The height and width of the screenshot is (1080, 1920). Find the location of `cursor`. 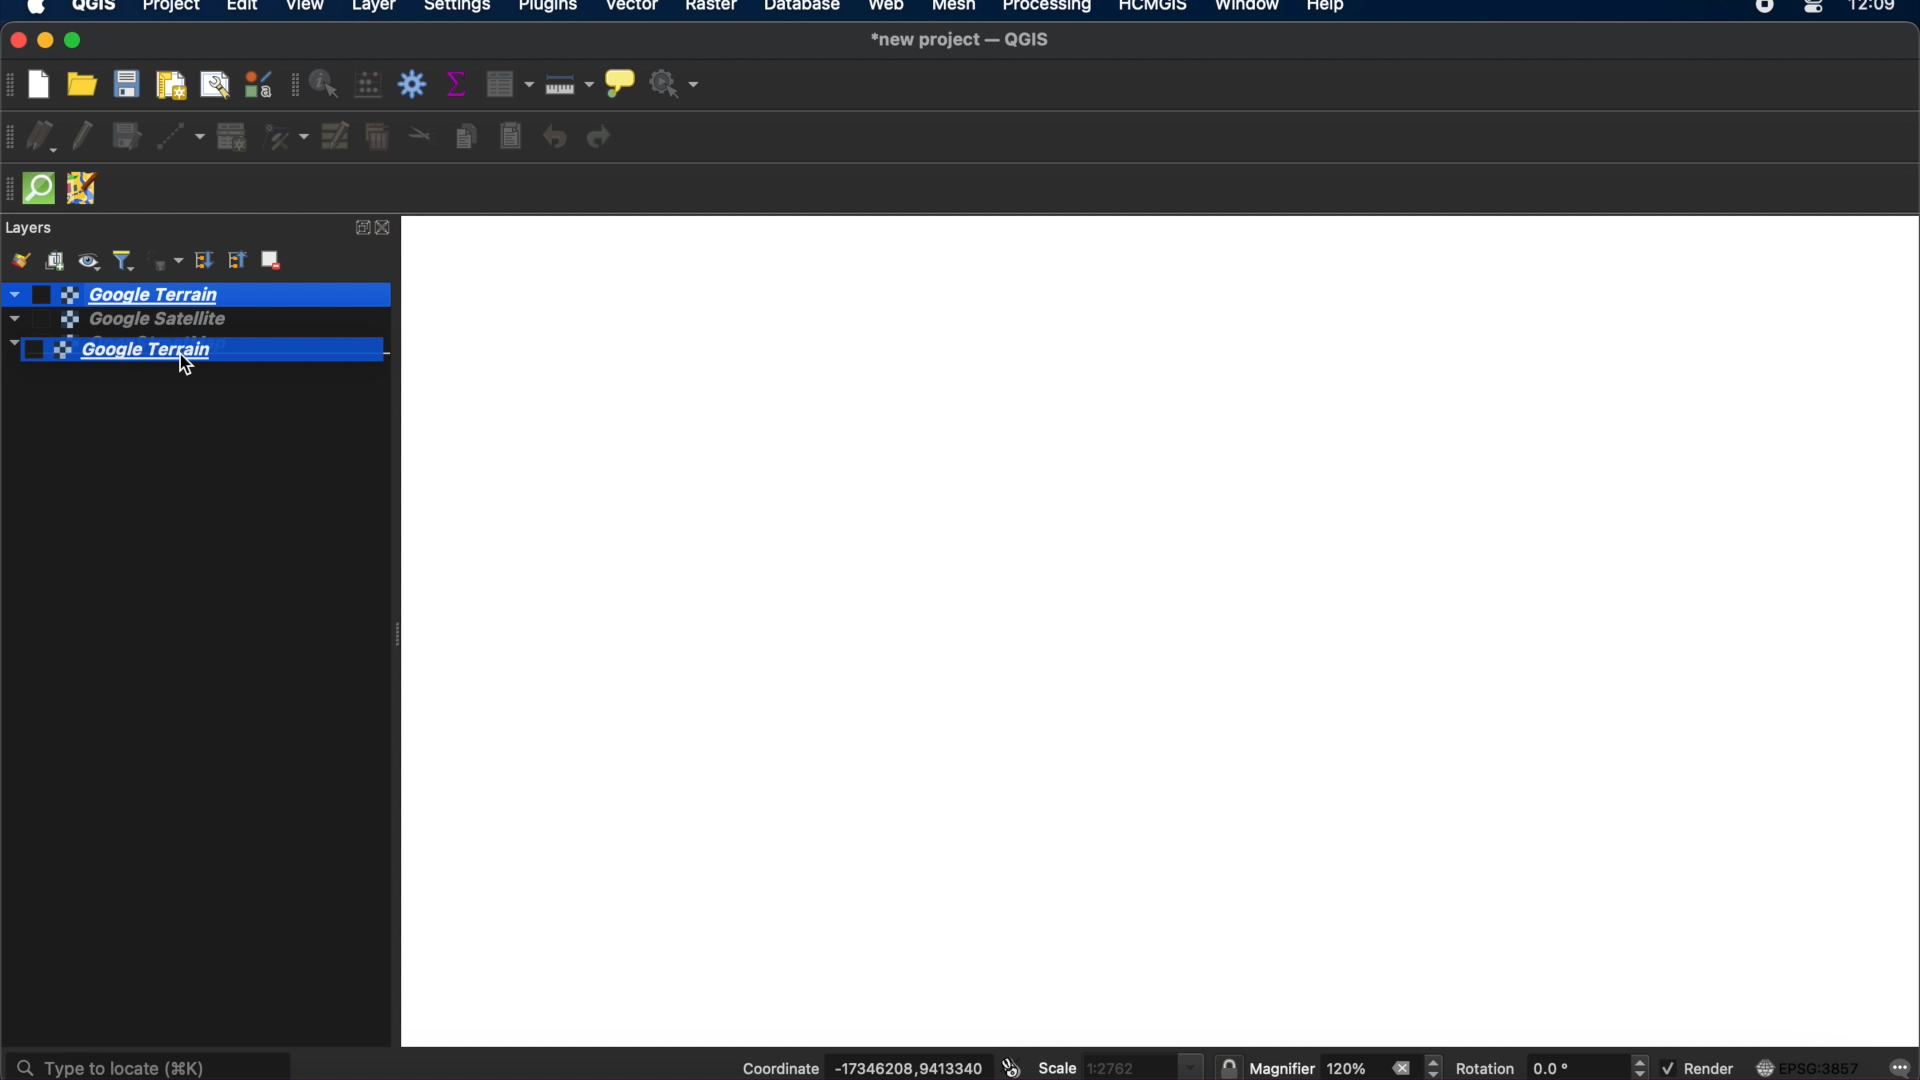

cursor is located at coordinates (176, 361).